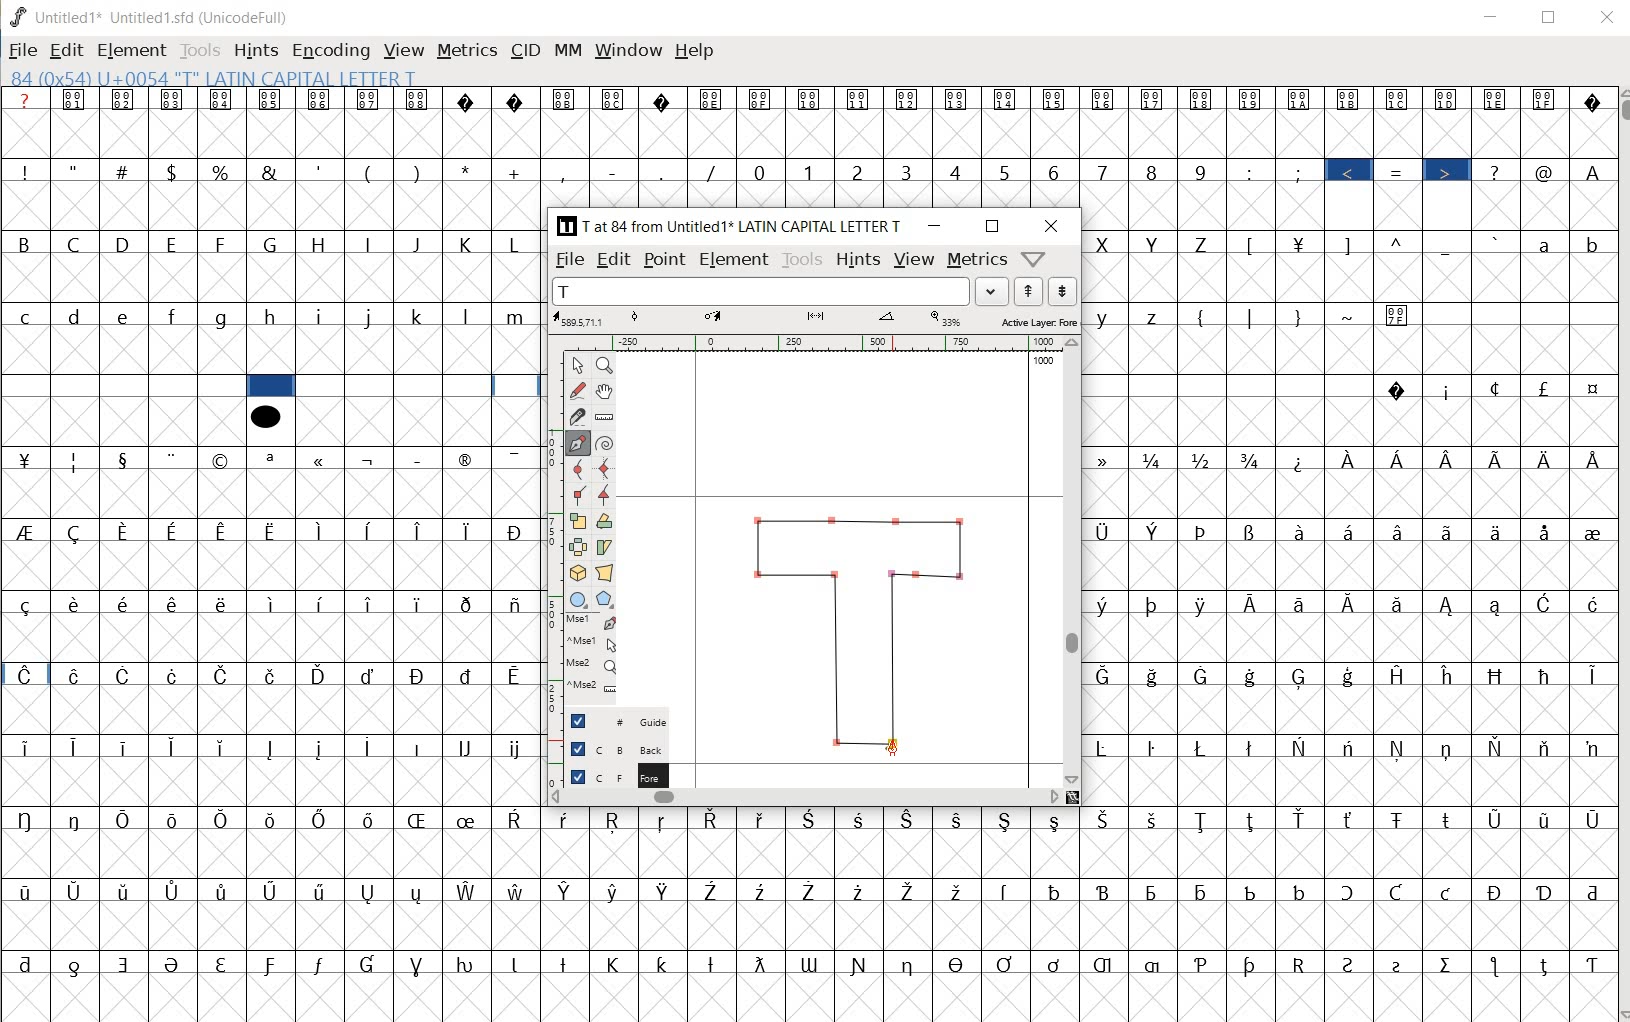 Image resolution: width=1630 pixels, height=1022 pixels. I want to click on Symbol, so click(1447, 390).